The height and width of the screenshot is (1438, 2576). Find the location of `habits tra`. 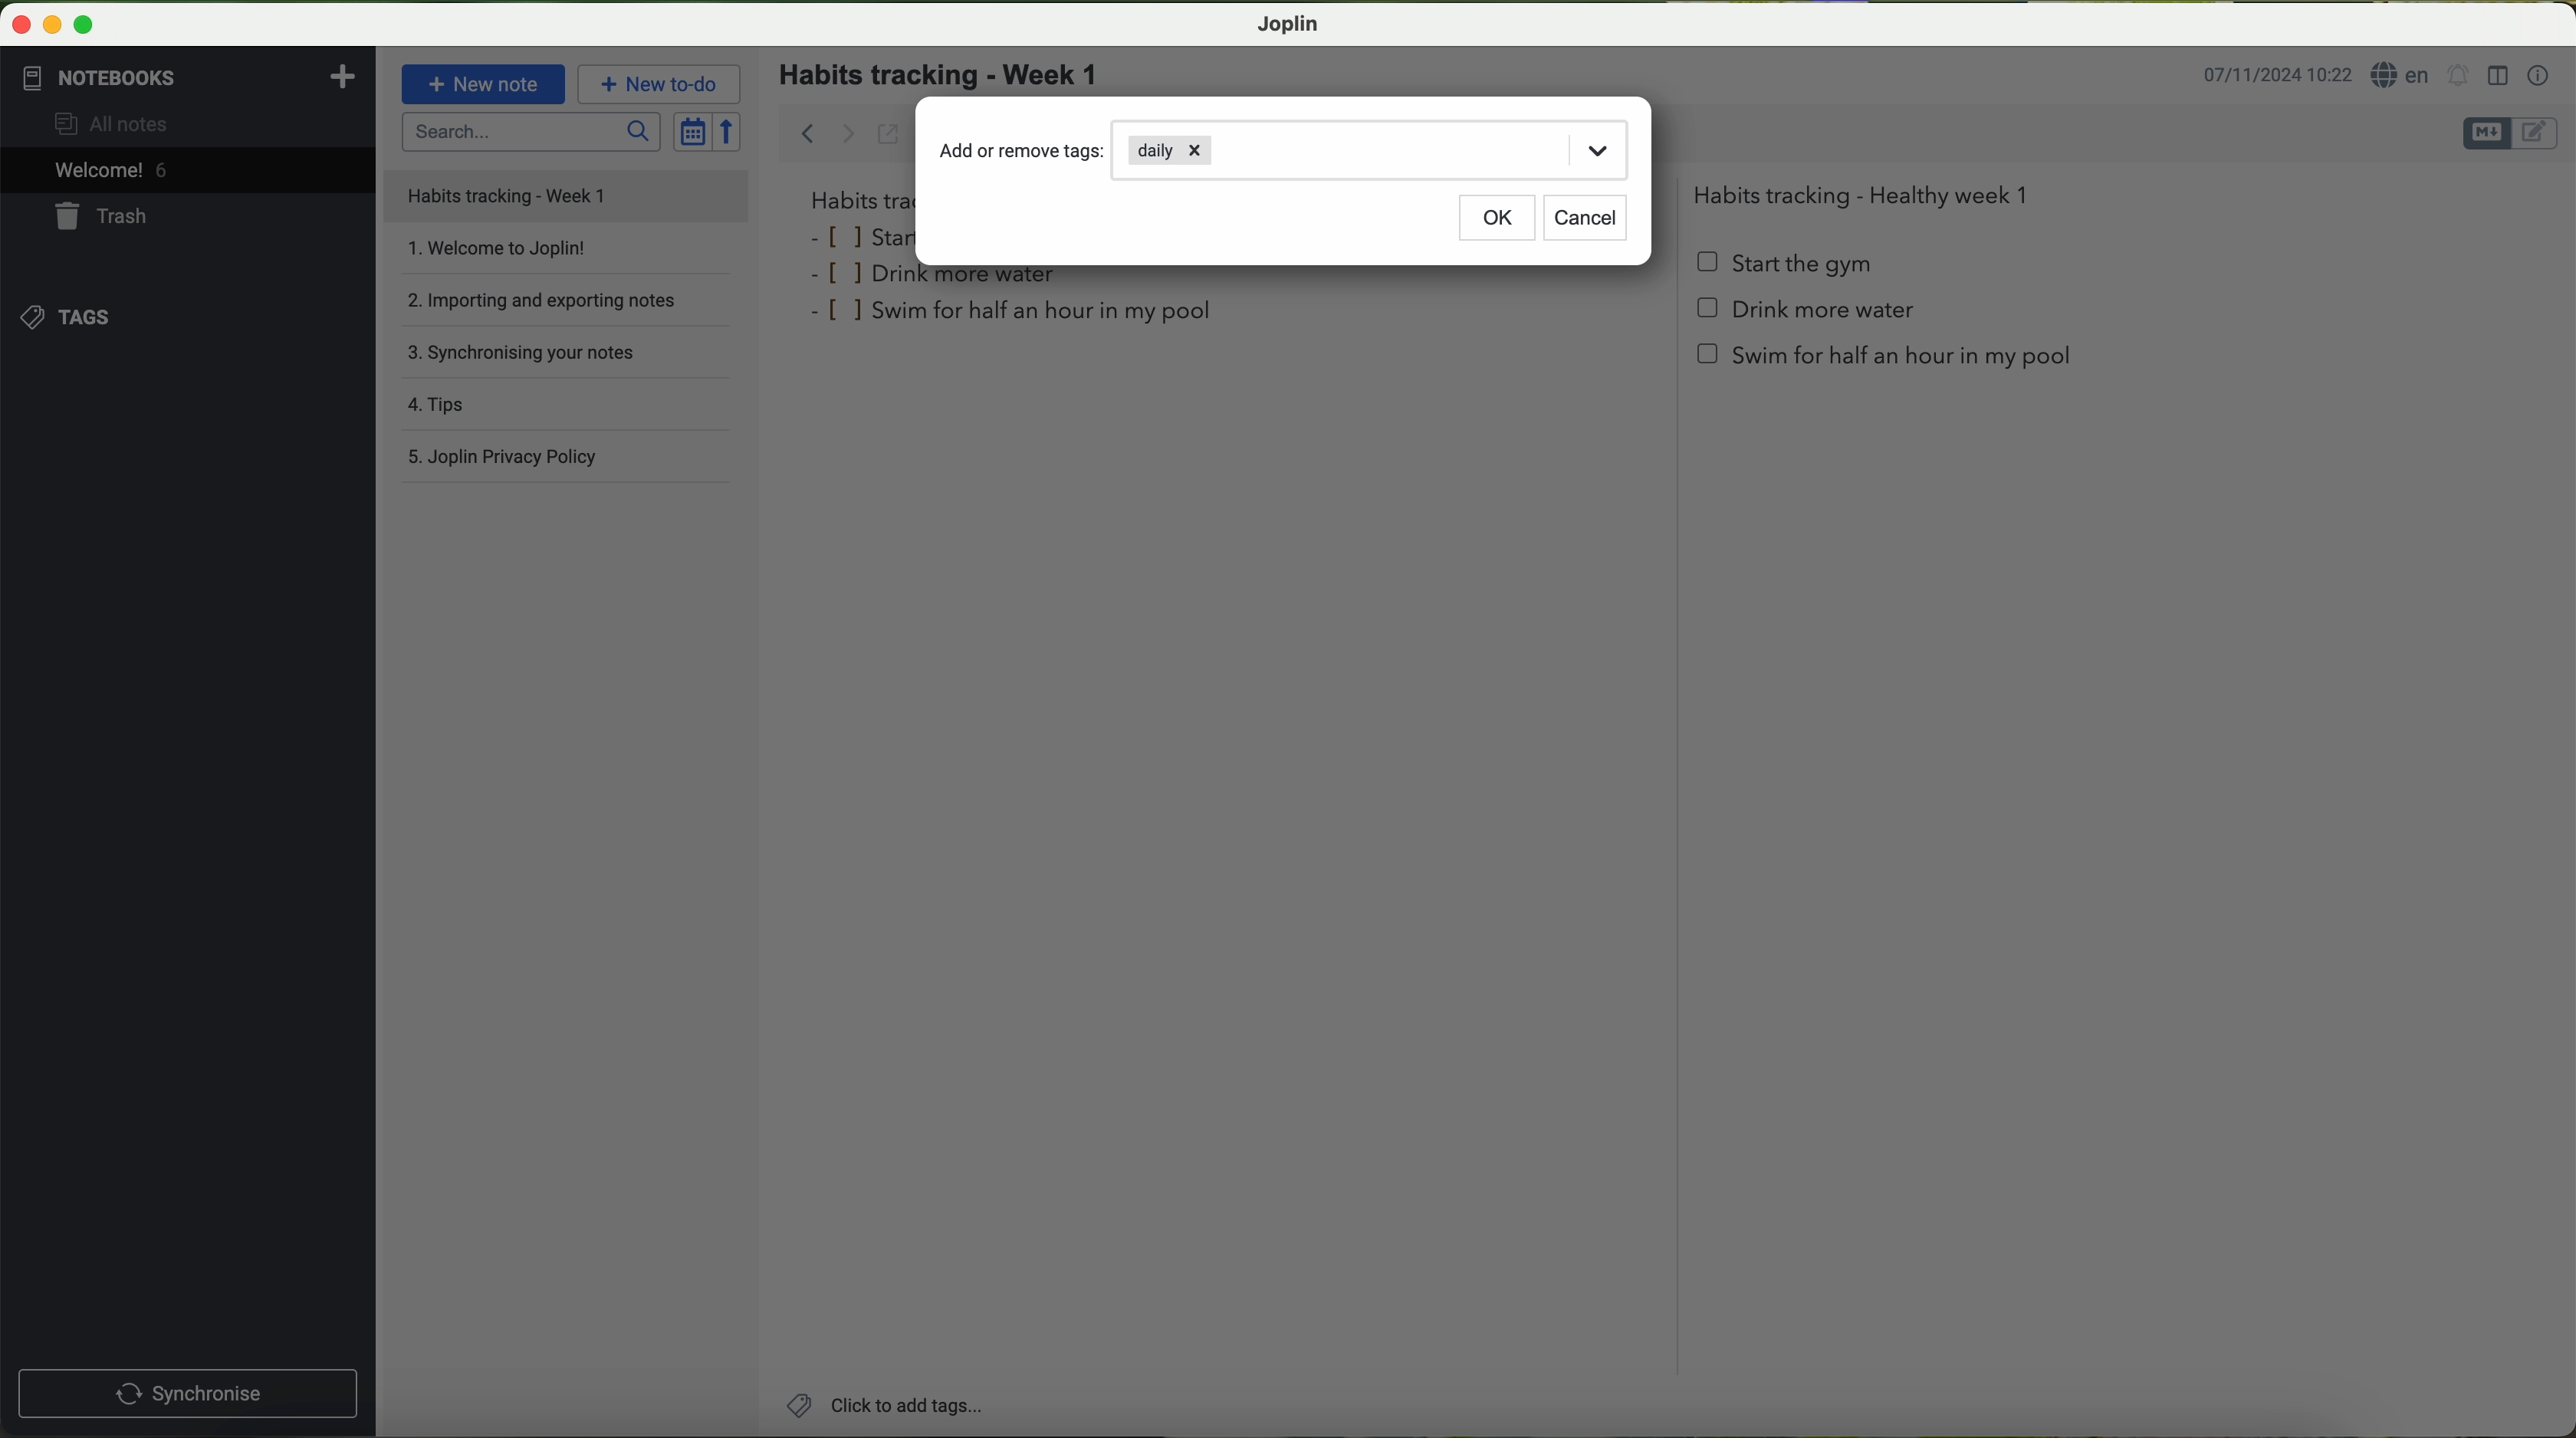

habits tra is located at coordinates (858, 200).